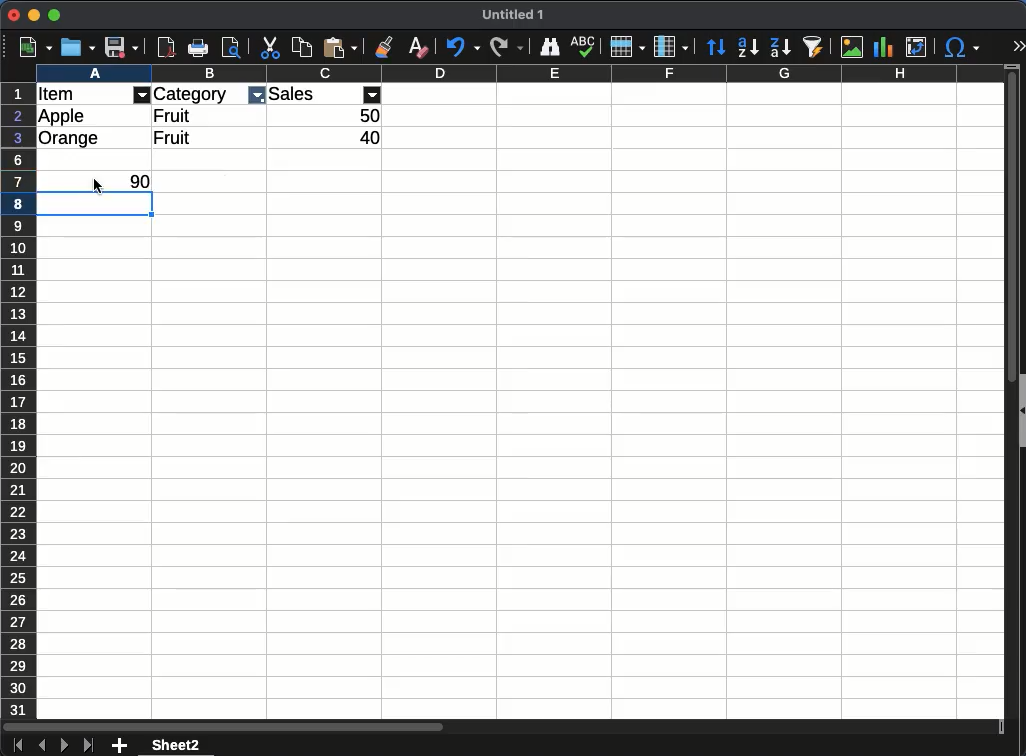 Image resolution: width=1026 pixels, height=756 pixels. What do you see at coordinates (383, 47) in the screenshot?
I see `clone formatting` at bounding box center [383, 47].